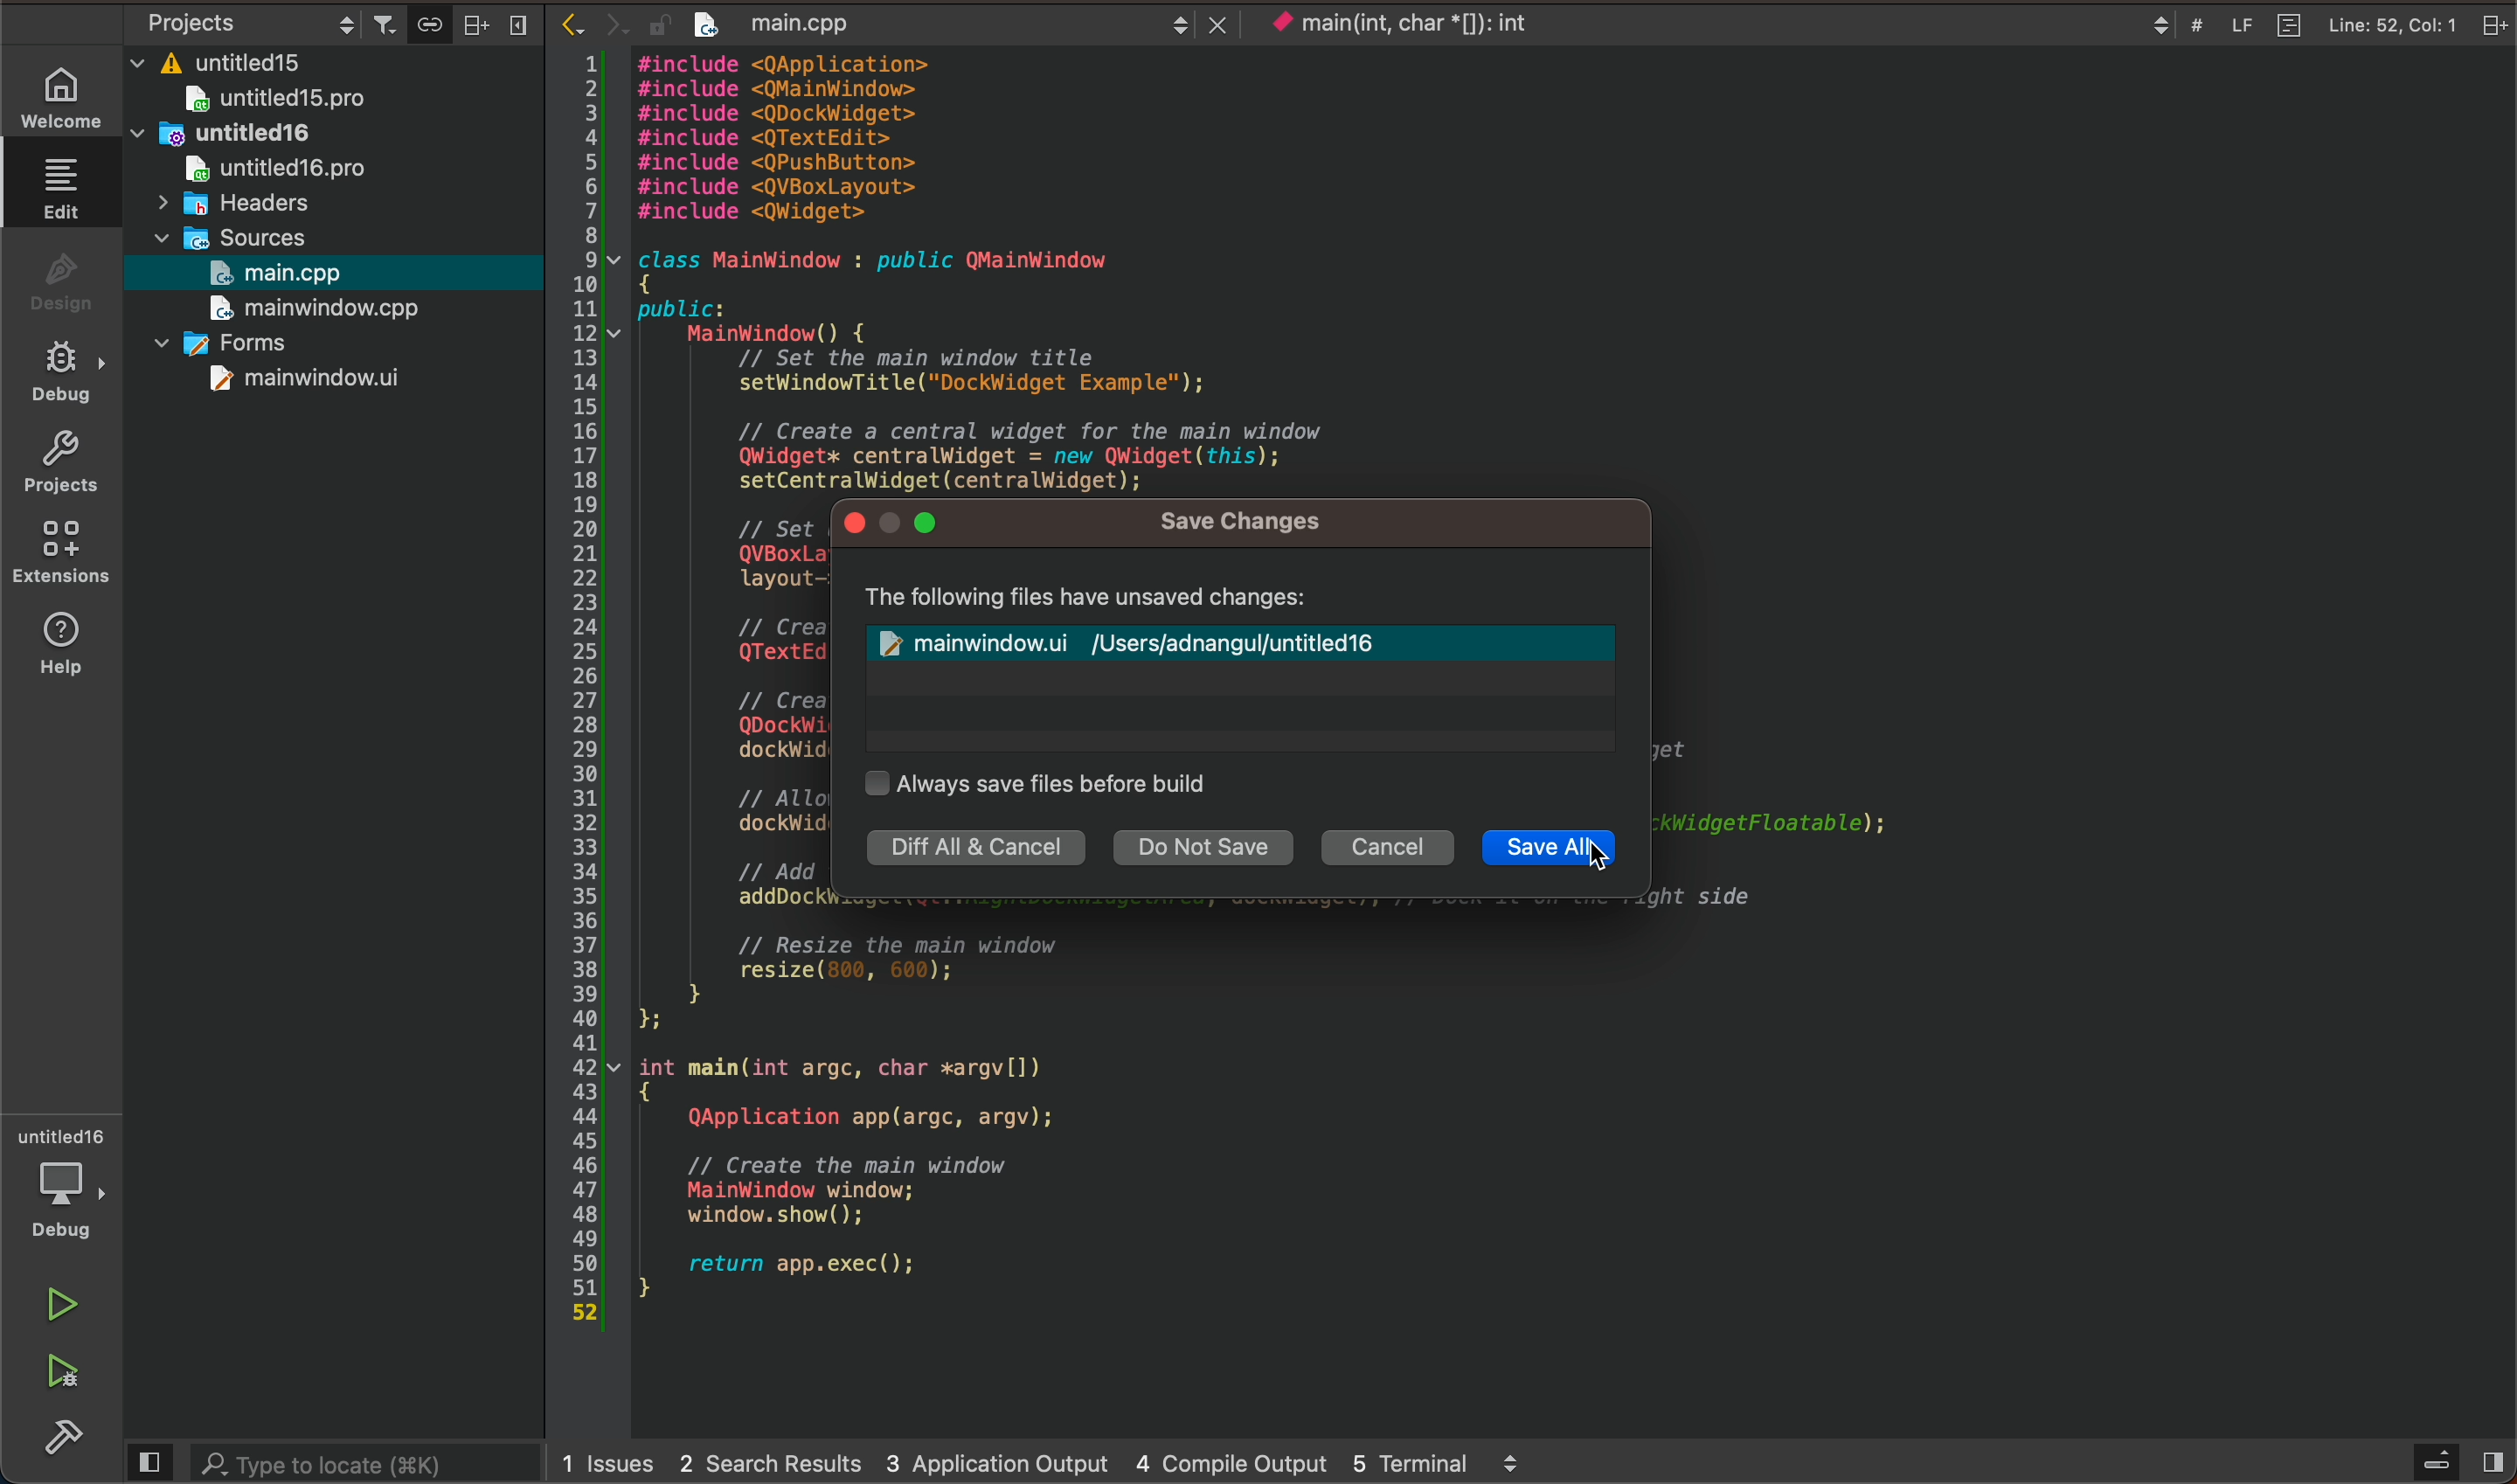 This screenshot has width=2517, height=1484. Describe the element at coordinates (59, 652) in the screenshot. I see `help` at that location.